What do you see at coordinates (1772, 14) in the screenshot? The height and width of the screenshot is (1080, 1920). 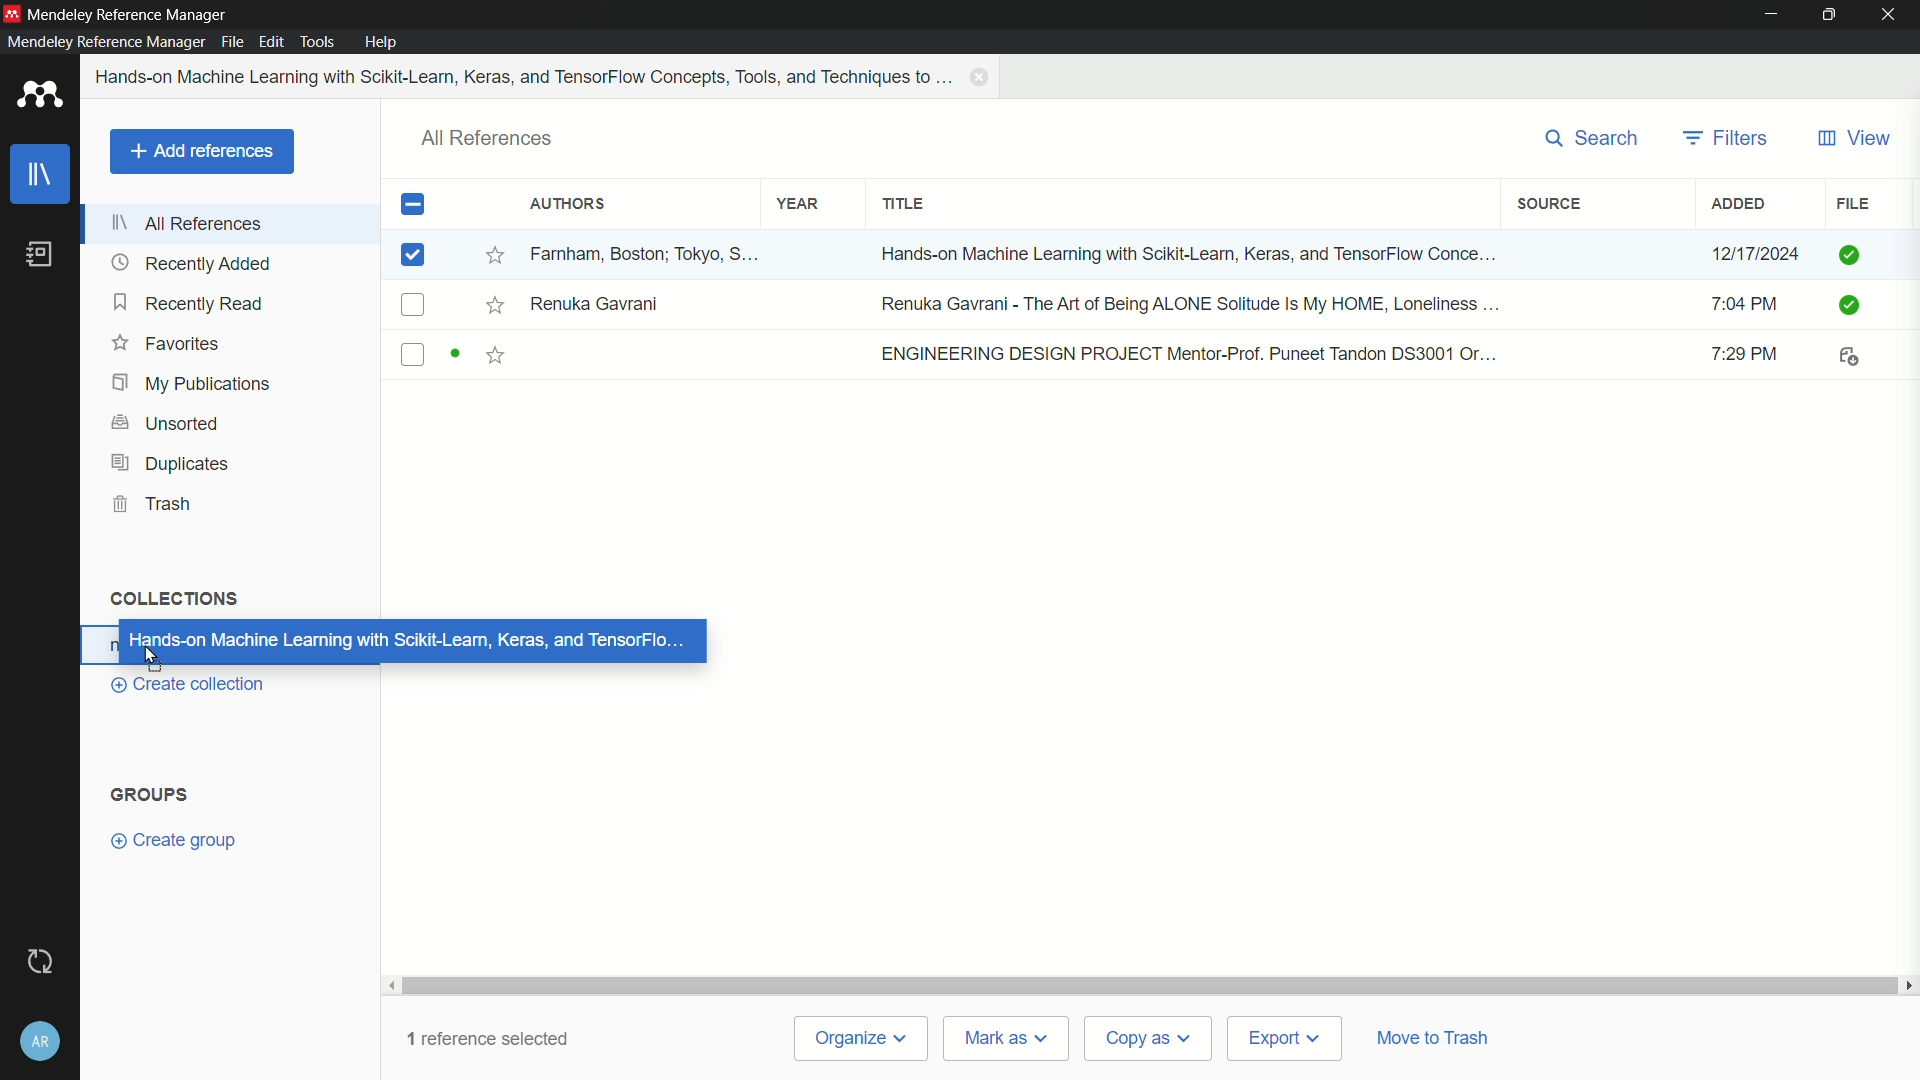 I see `minimize` at bounding box center [1772, 14].